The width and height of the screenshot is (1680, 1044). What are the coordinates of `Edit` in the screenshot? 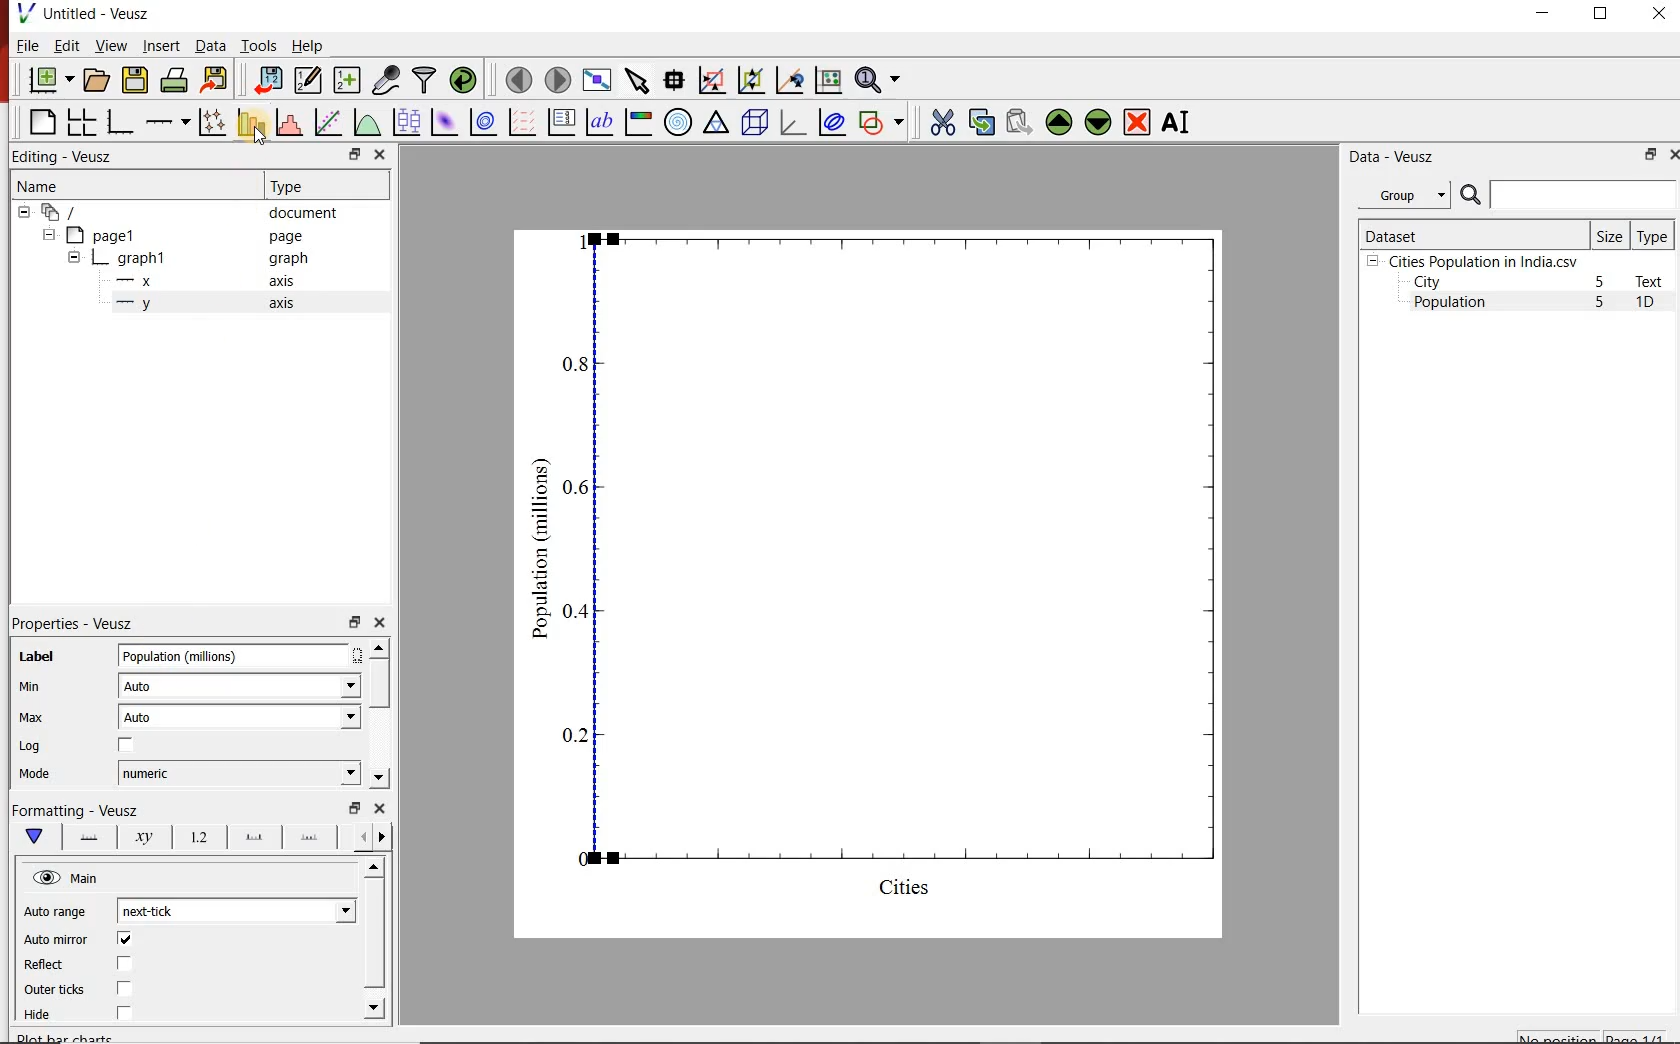 It's located at (65, 46).